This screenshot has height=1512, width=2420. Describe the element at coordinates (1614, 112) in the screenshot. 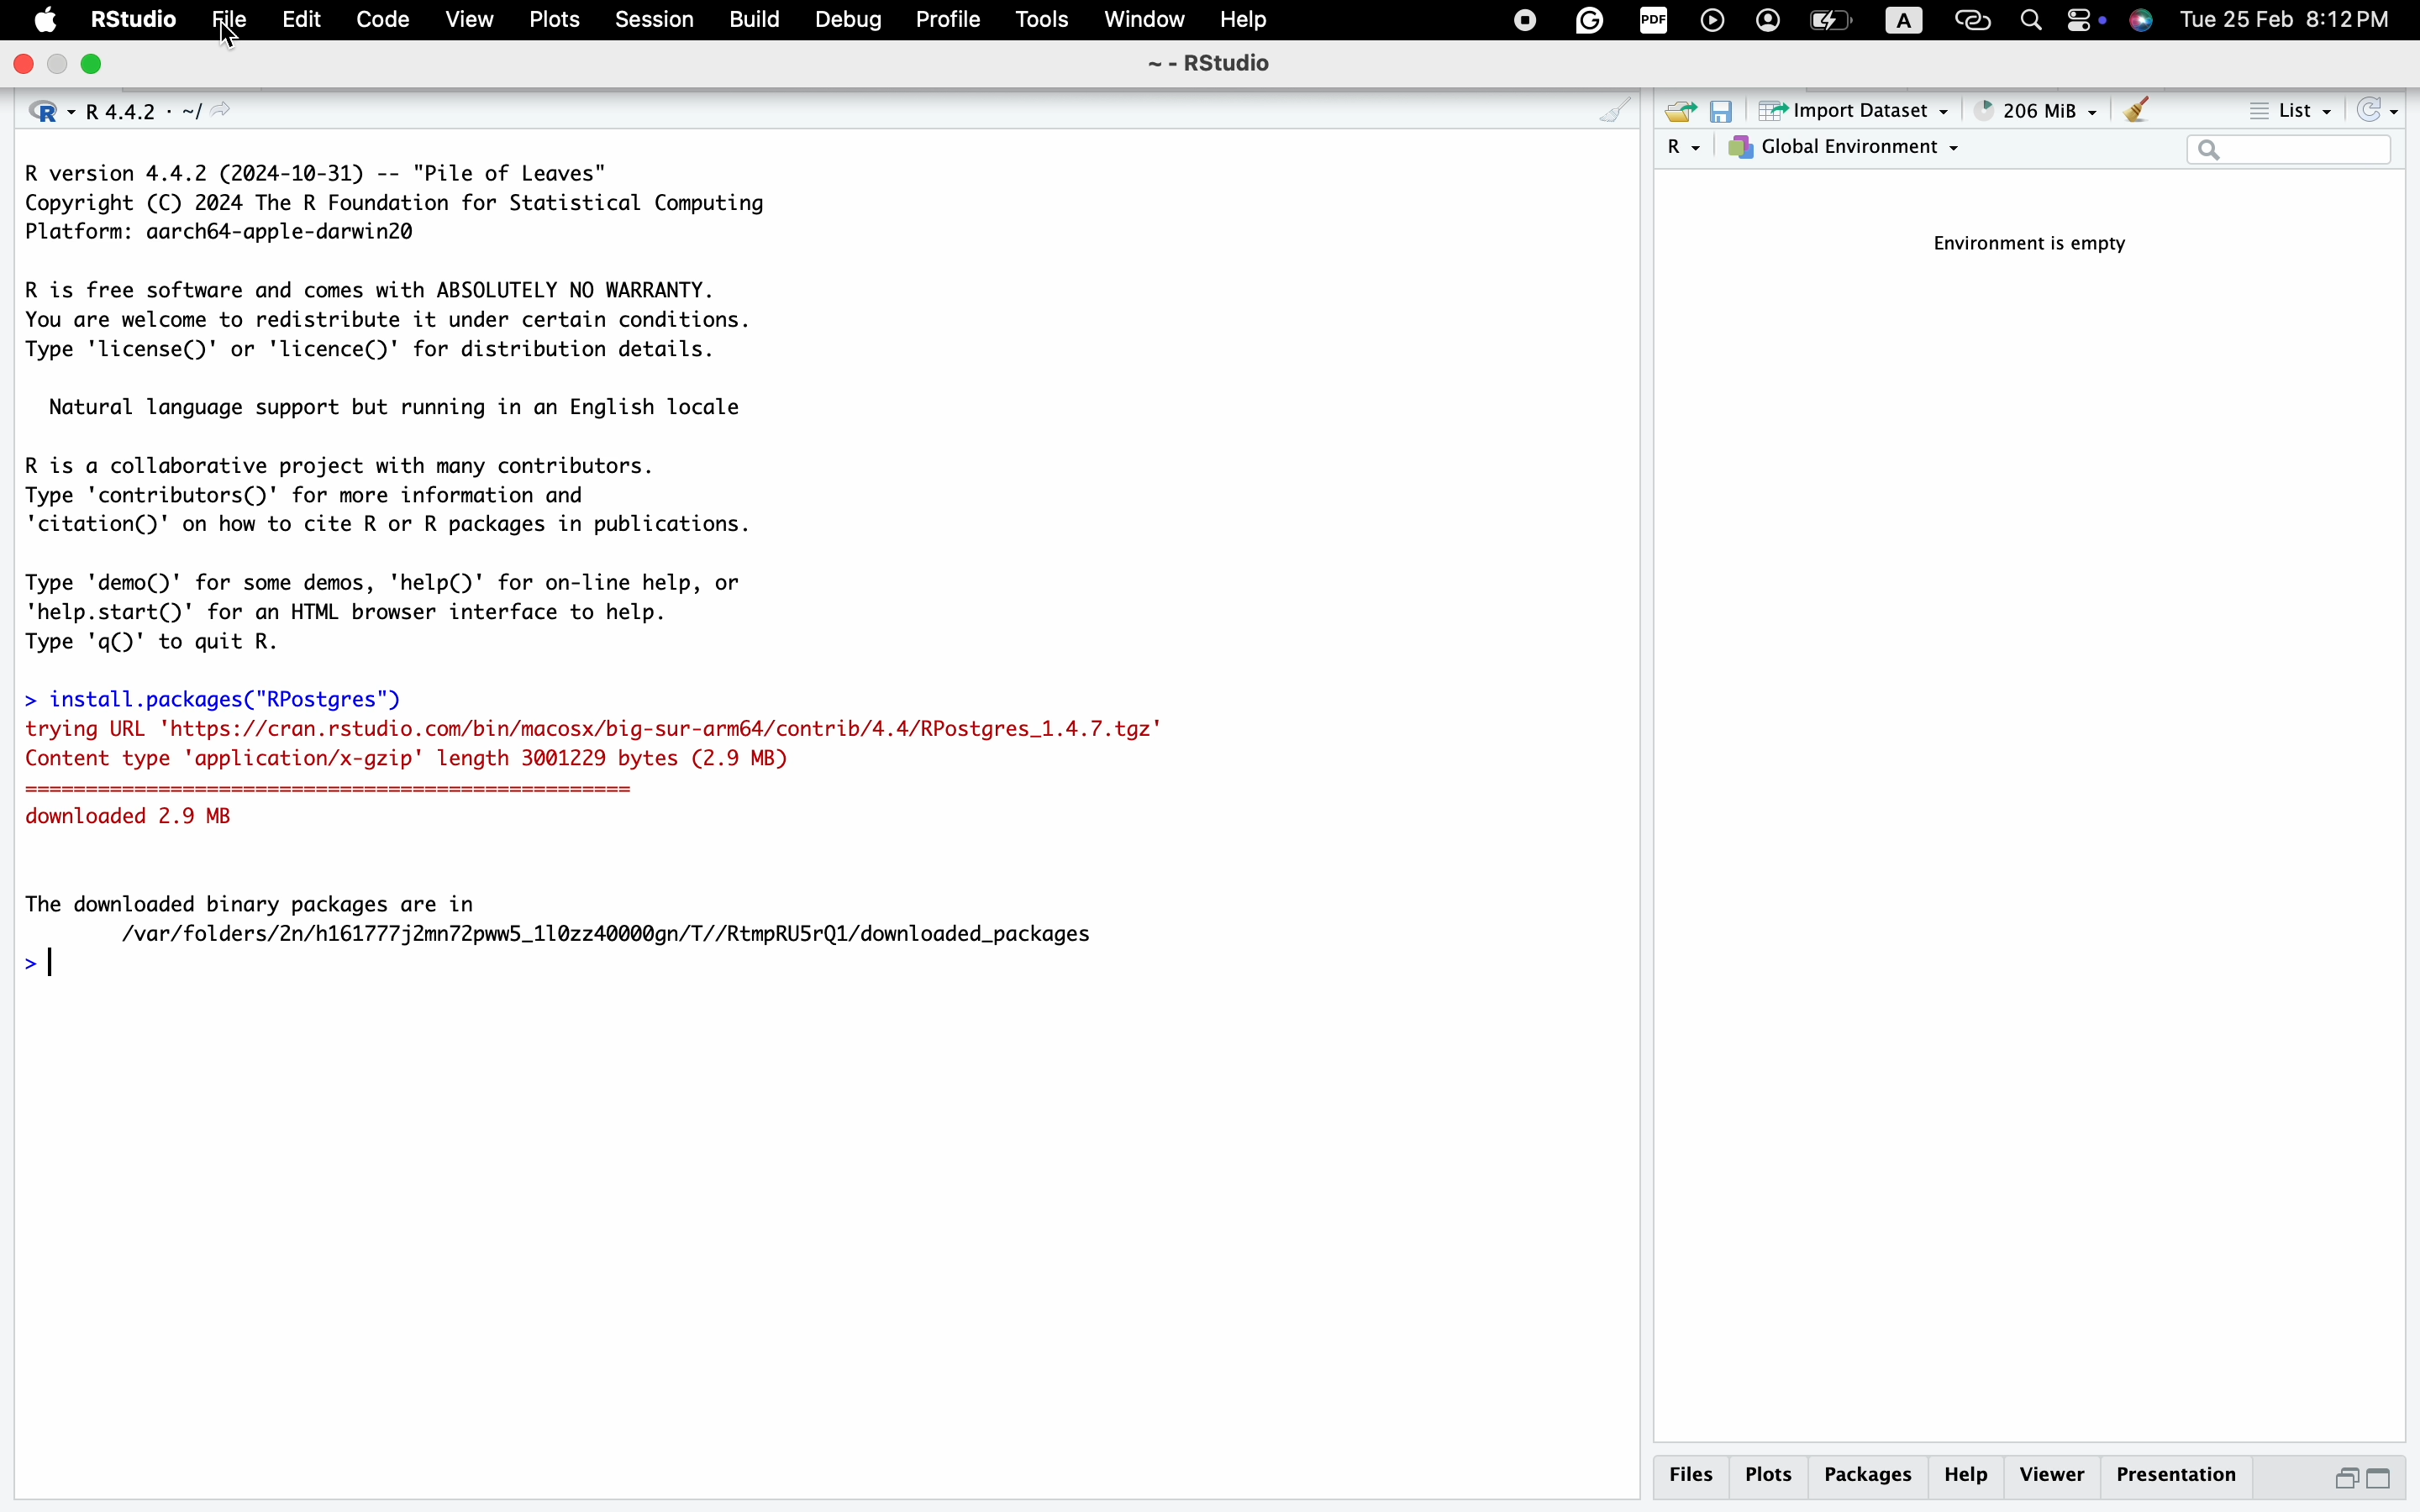

I see `console` at that location.